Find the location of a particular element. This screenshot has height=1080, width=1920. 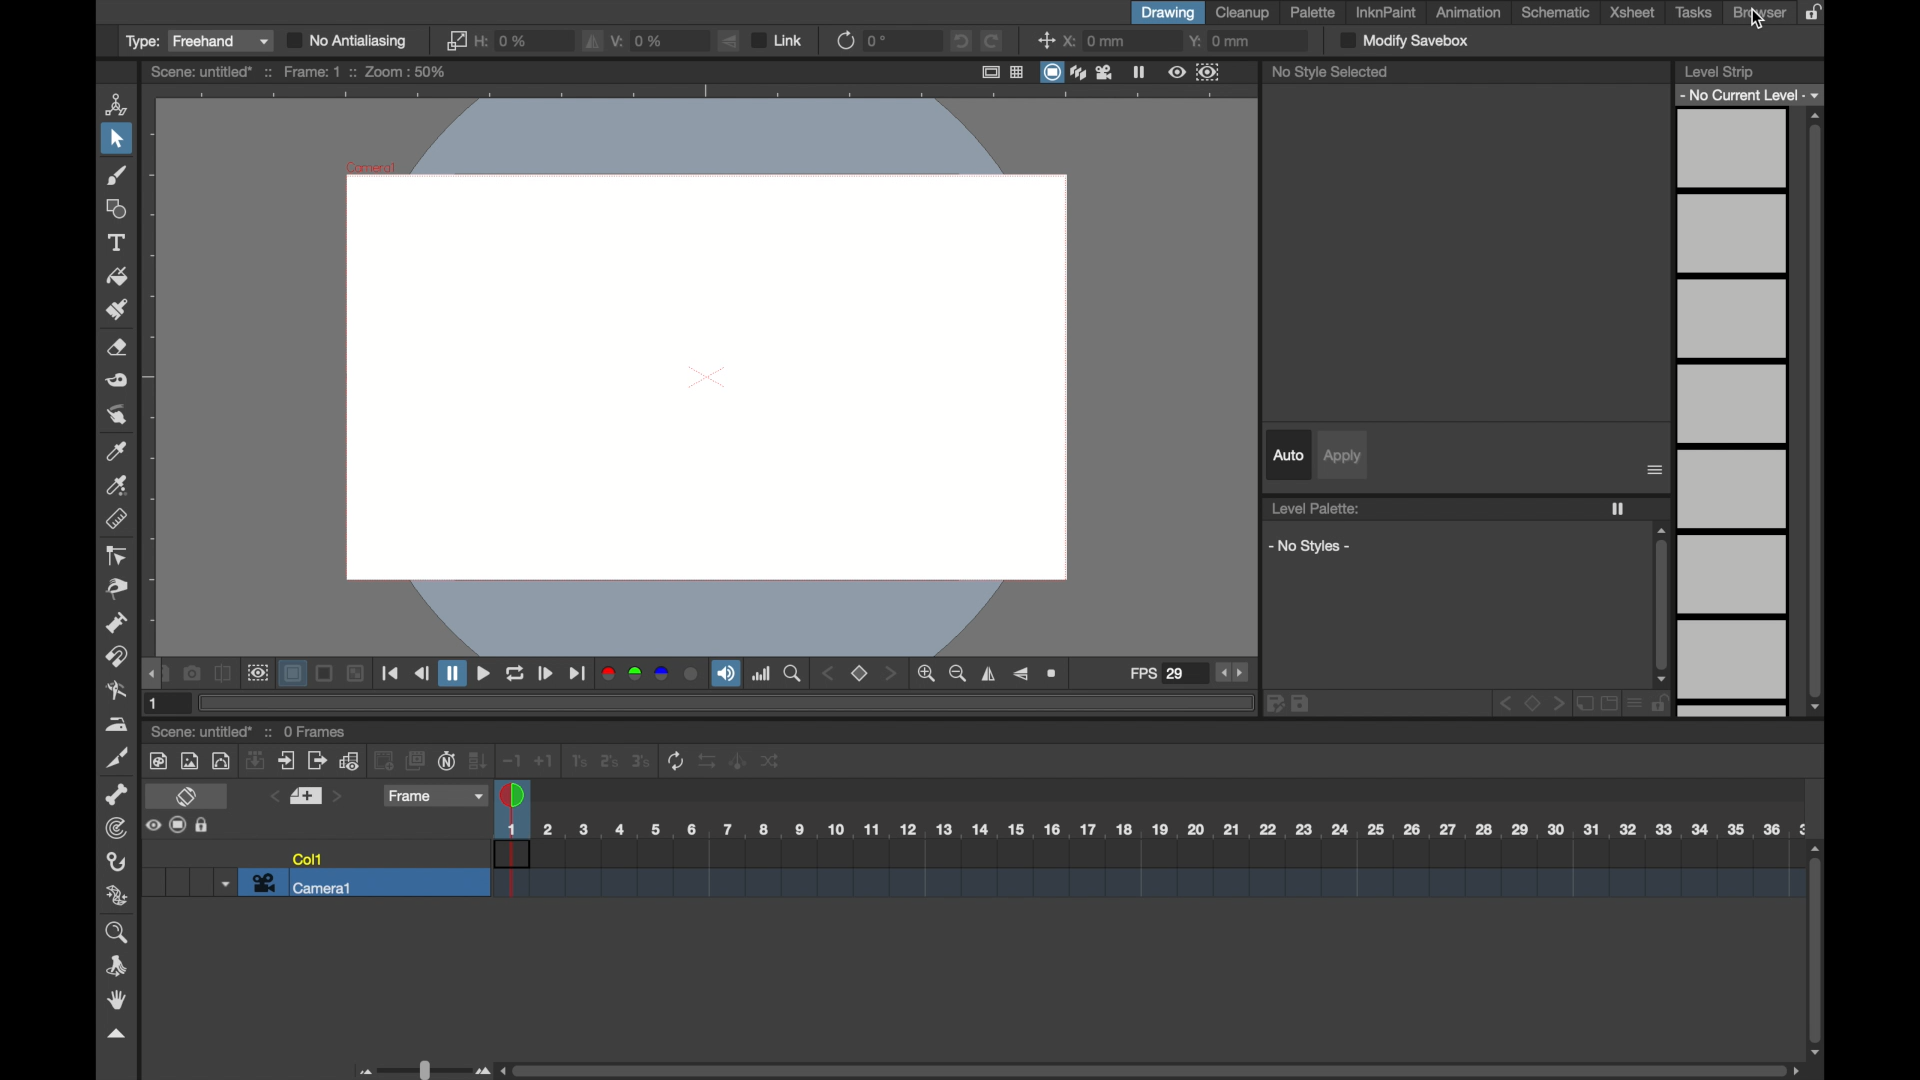

screens is located at coordinates (413, 759).